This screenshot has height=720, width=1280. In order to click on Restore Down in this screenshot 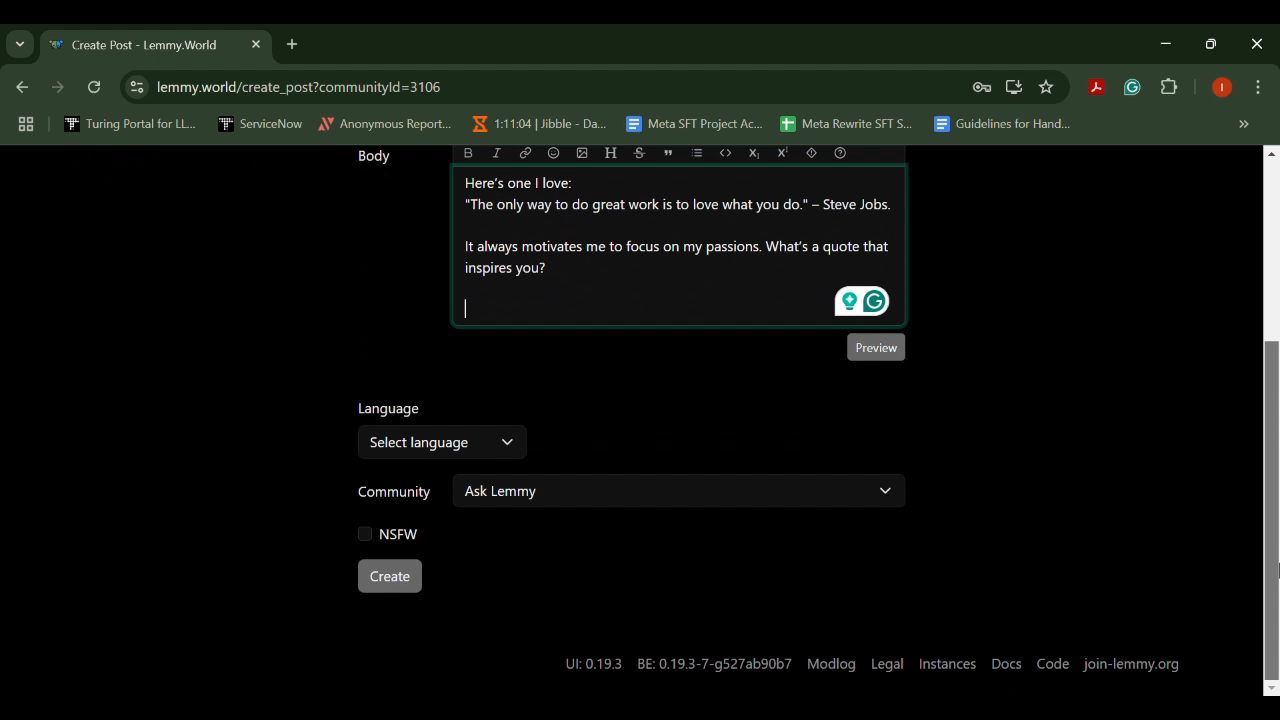, I will do `click(1170, 43)`.